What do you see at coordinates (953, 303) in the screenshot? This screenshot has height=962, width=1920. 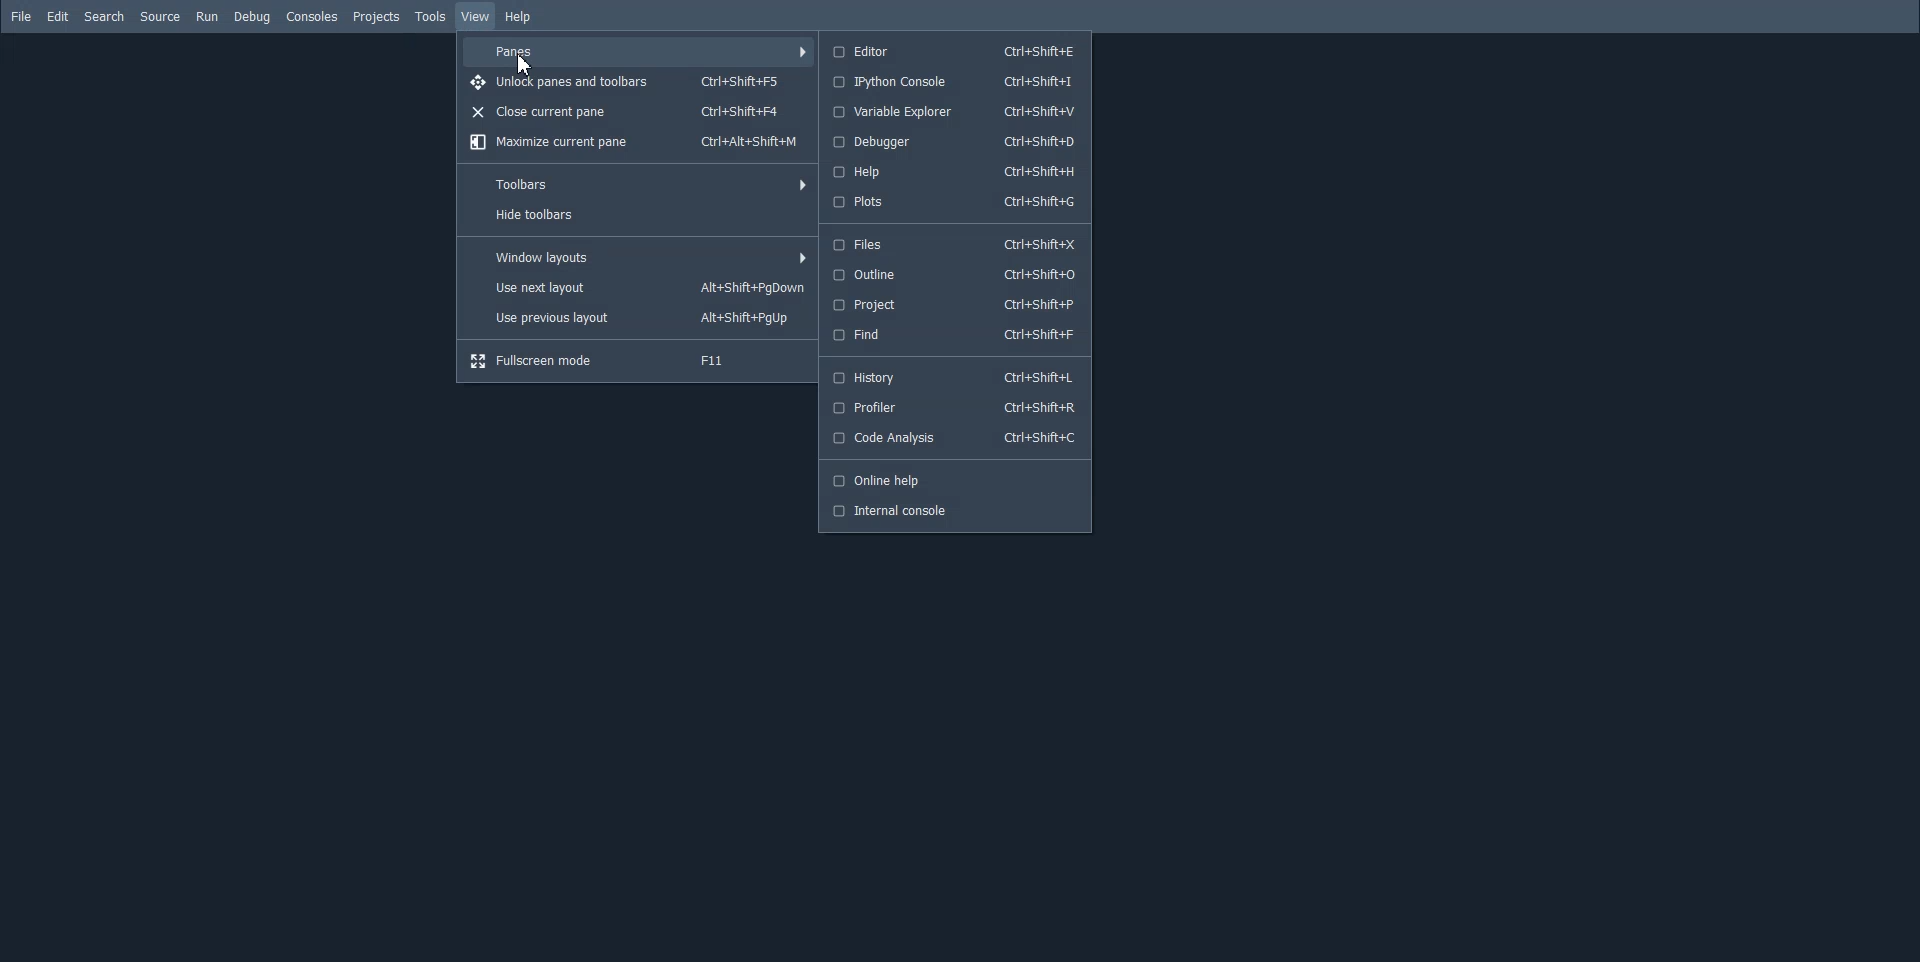 I see `Project` at bounding box center [953, 303].